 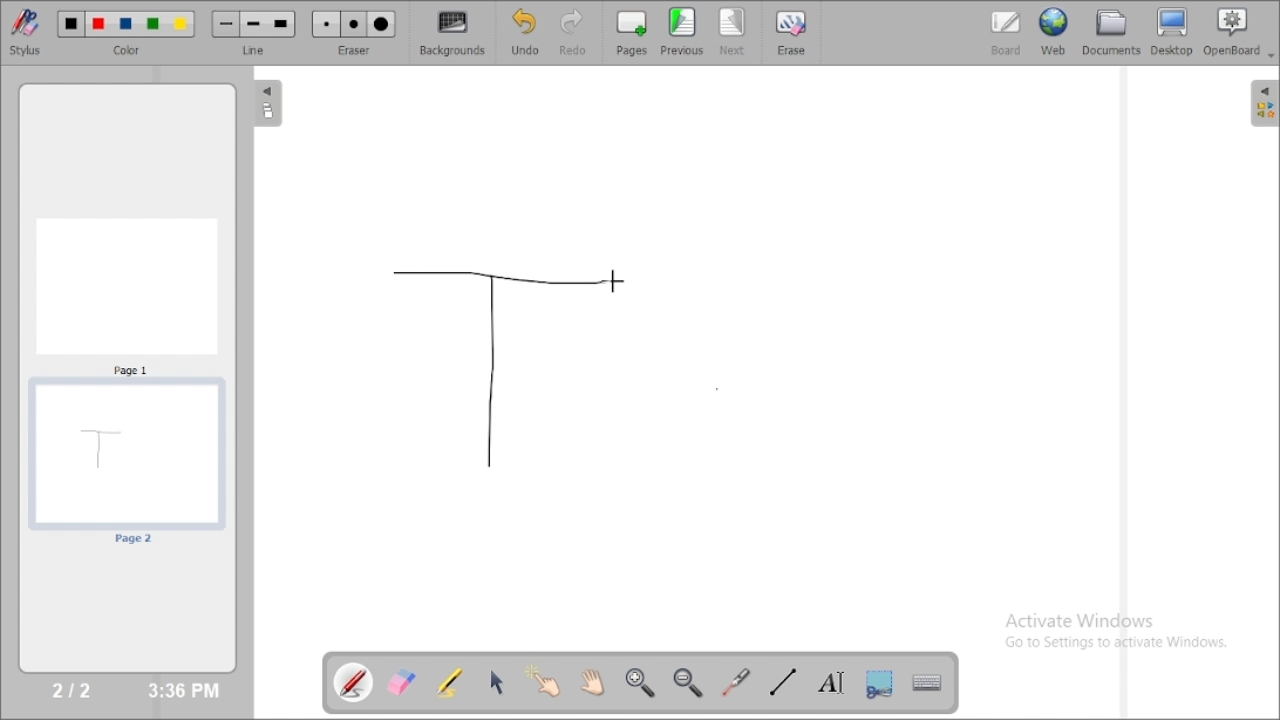 What do you see at coordinates (614, 281) in the screenshot?
I see `cursor` at bounding box center [614, 281].